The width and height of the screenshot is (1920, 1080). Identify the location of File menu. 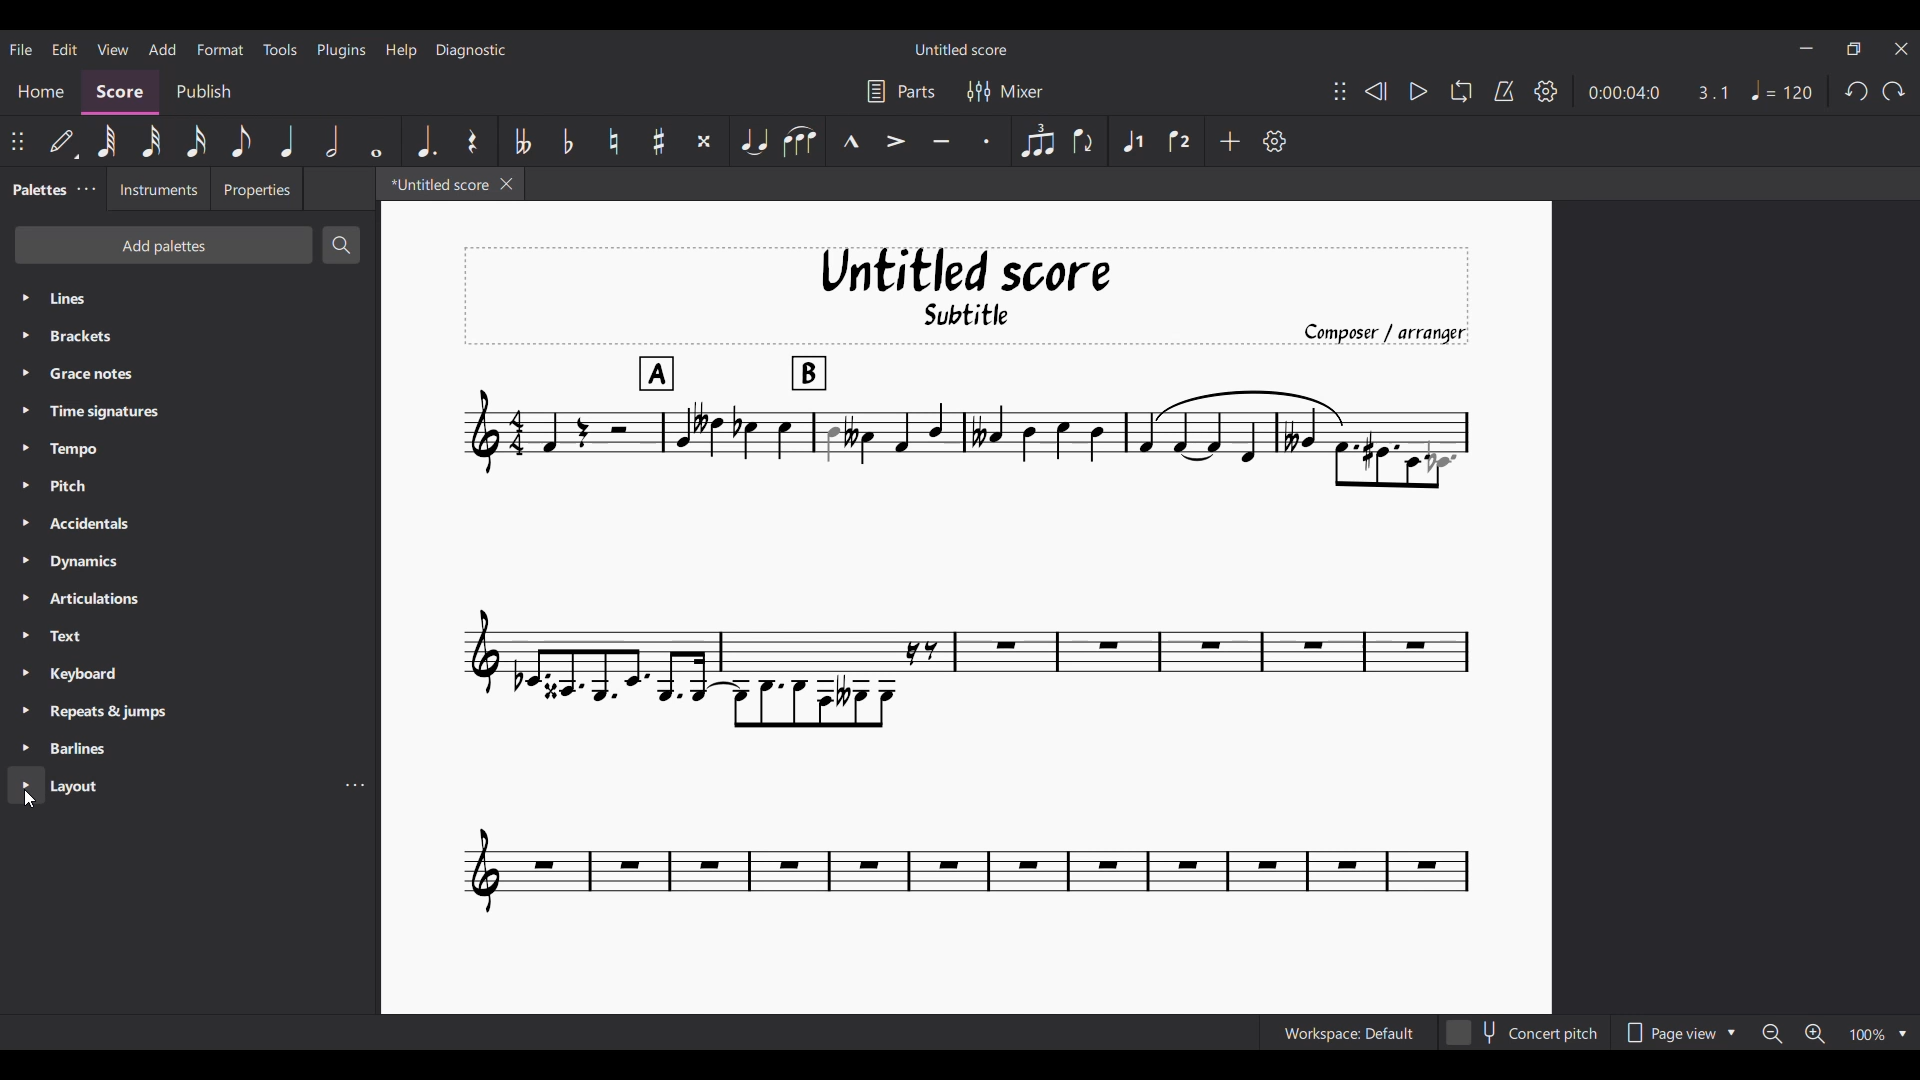
(21, 49).